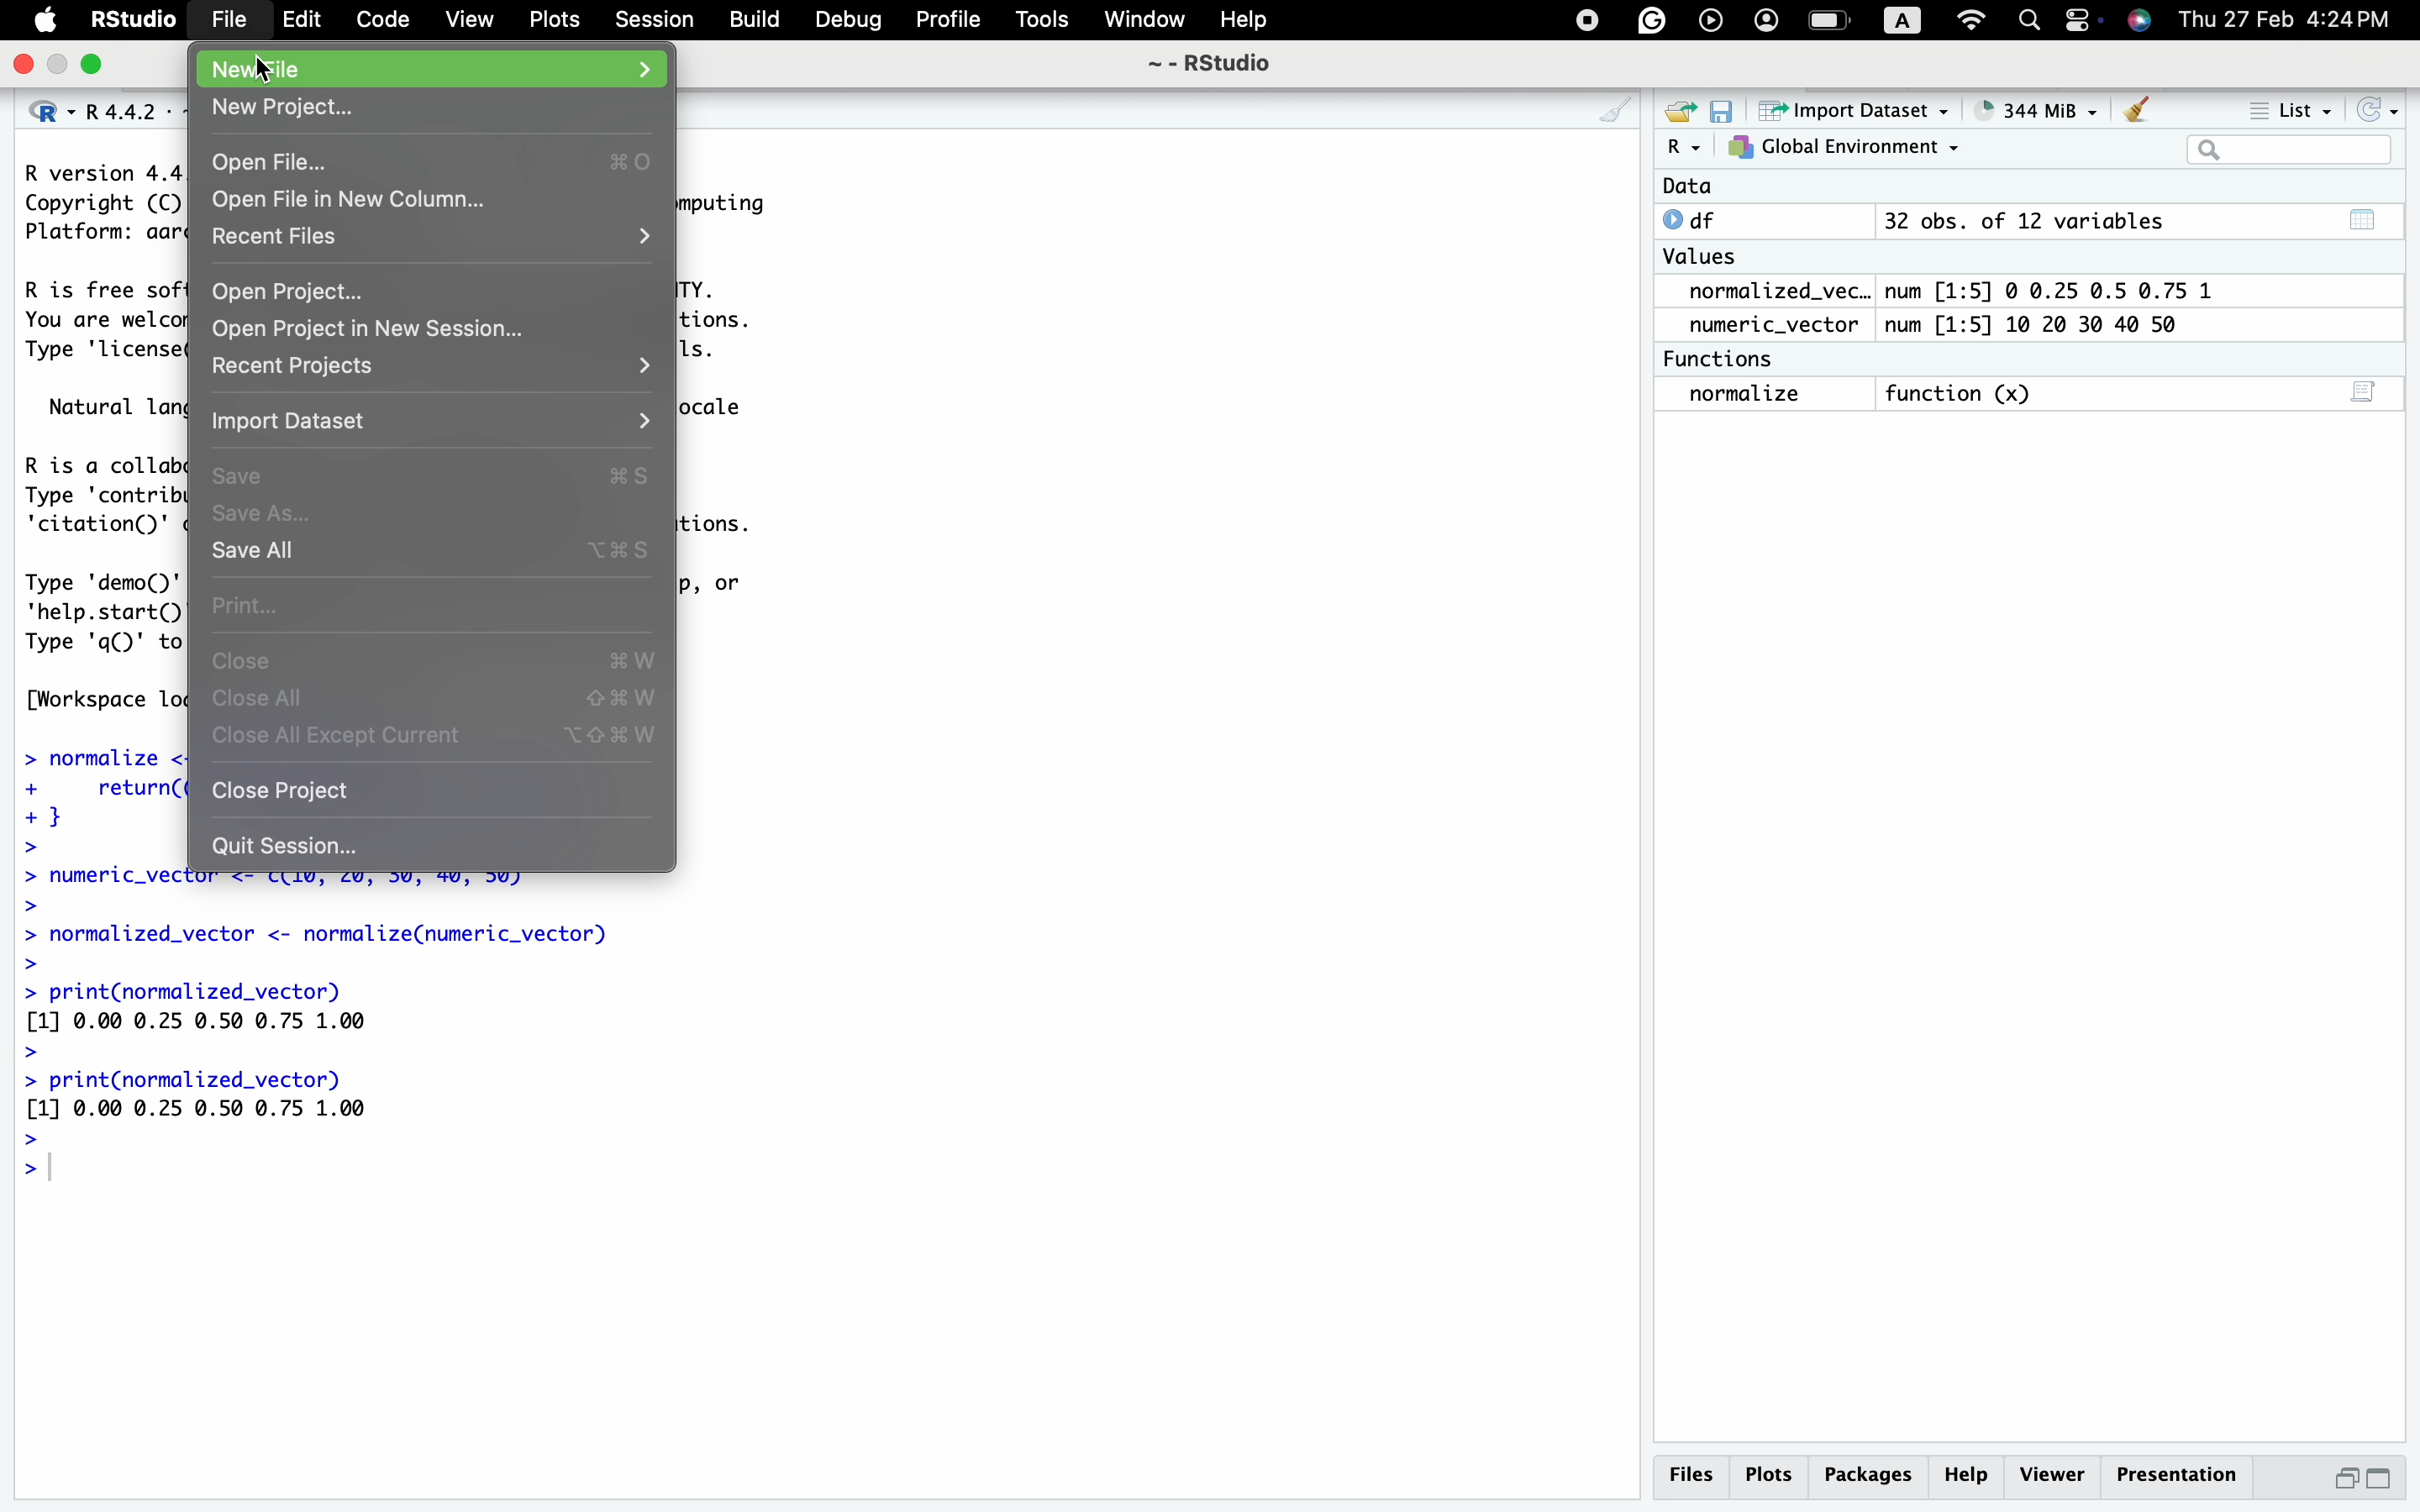 This screenshot has width=2420, height=1512. I want to click on Open File in New Column..., so click(347, 199).